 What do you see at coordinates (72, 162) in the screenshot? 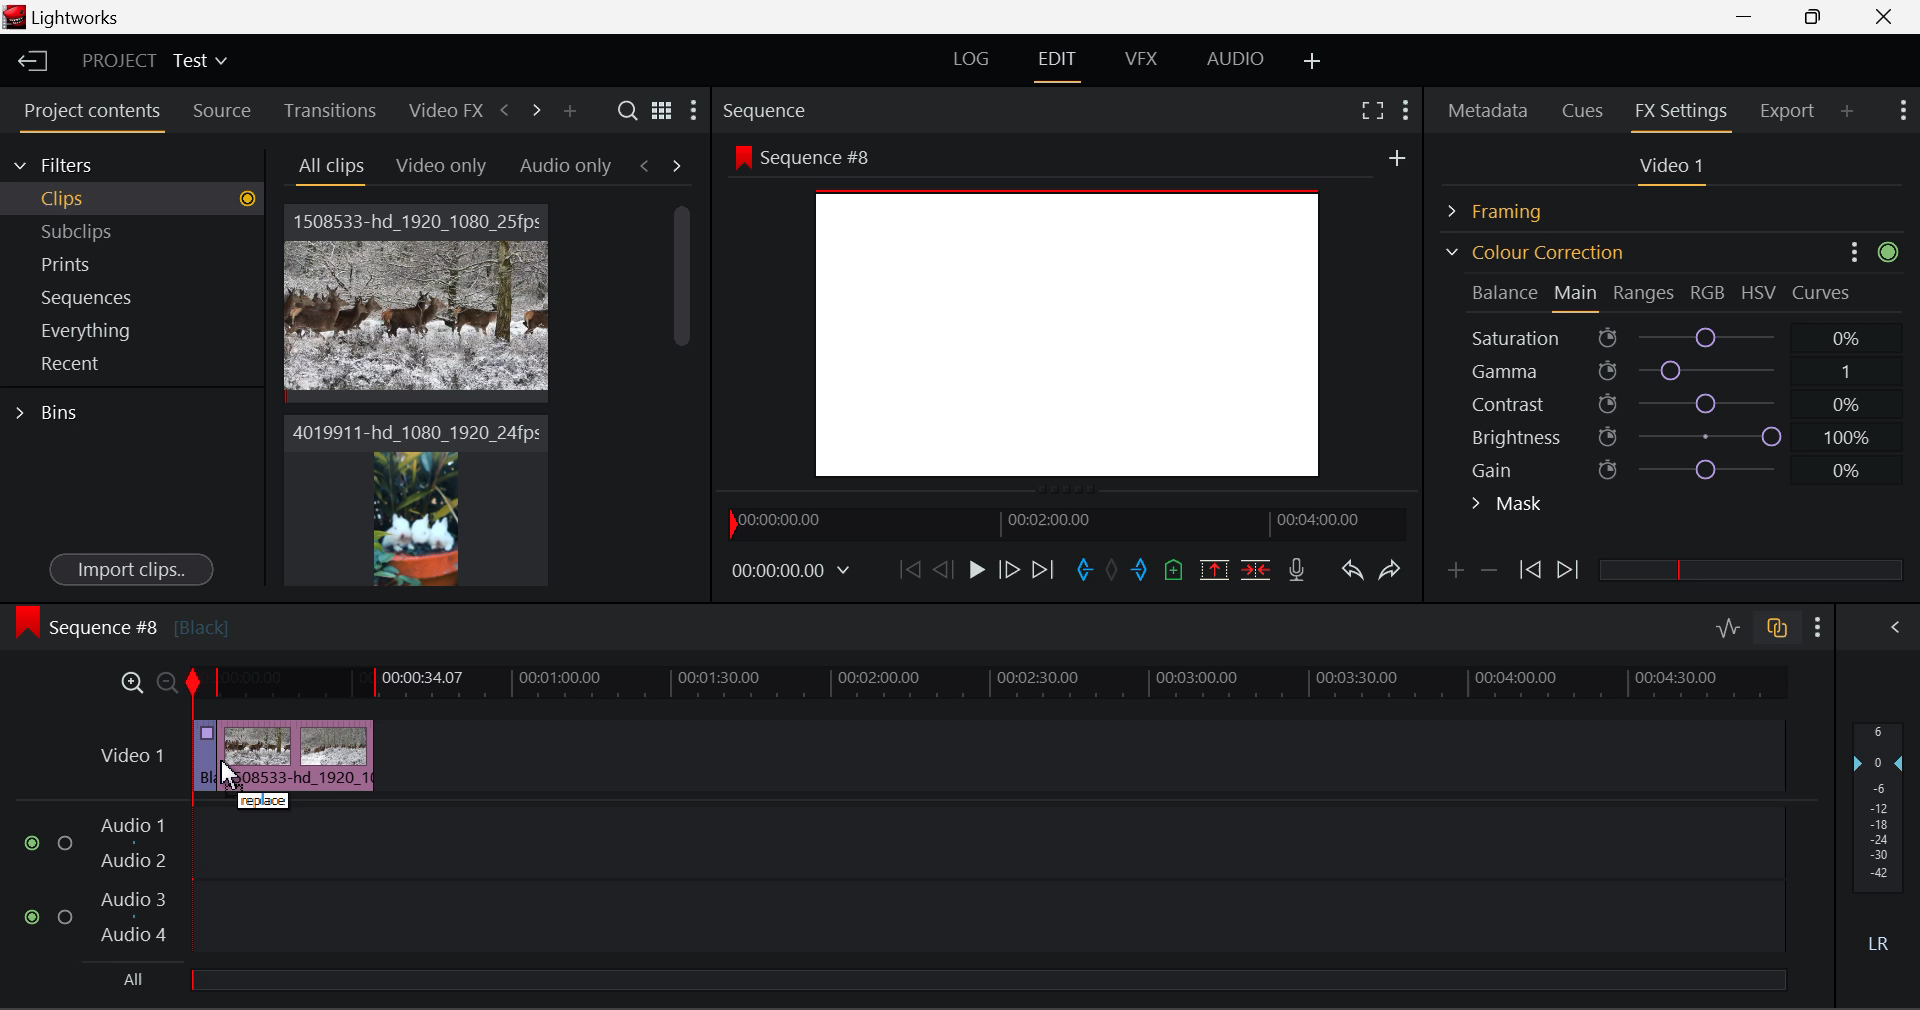
I see `Filters` at bounding box center [72, 162].